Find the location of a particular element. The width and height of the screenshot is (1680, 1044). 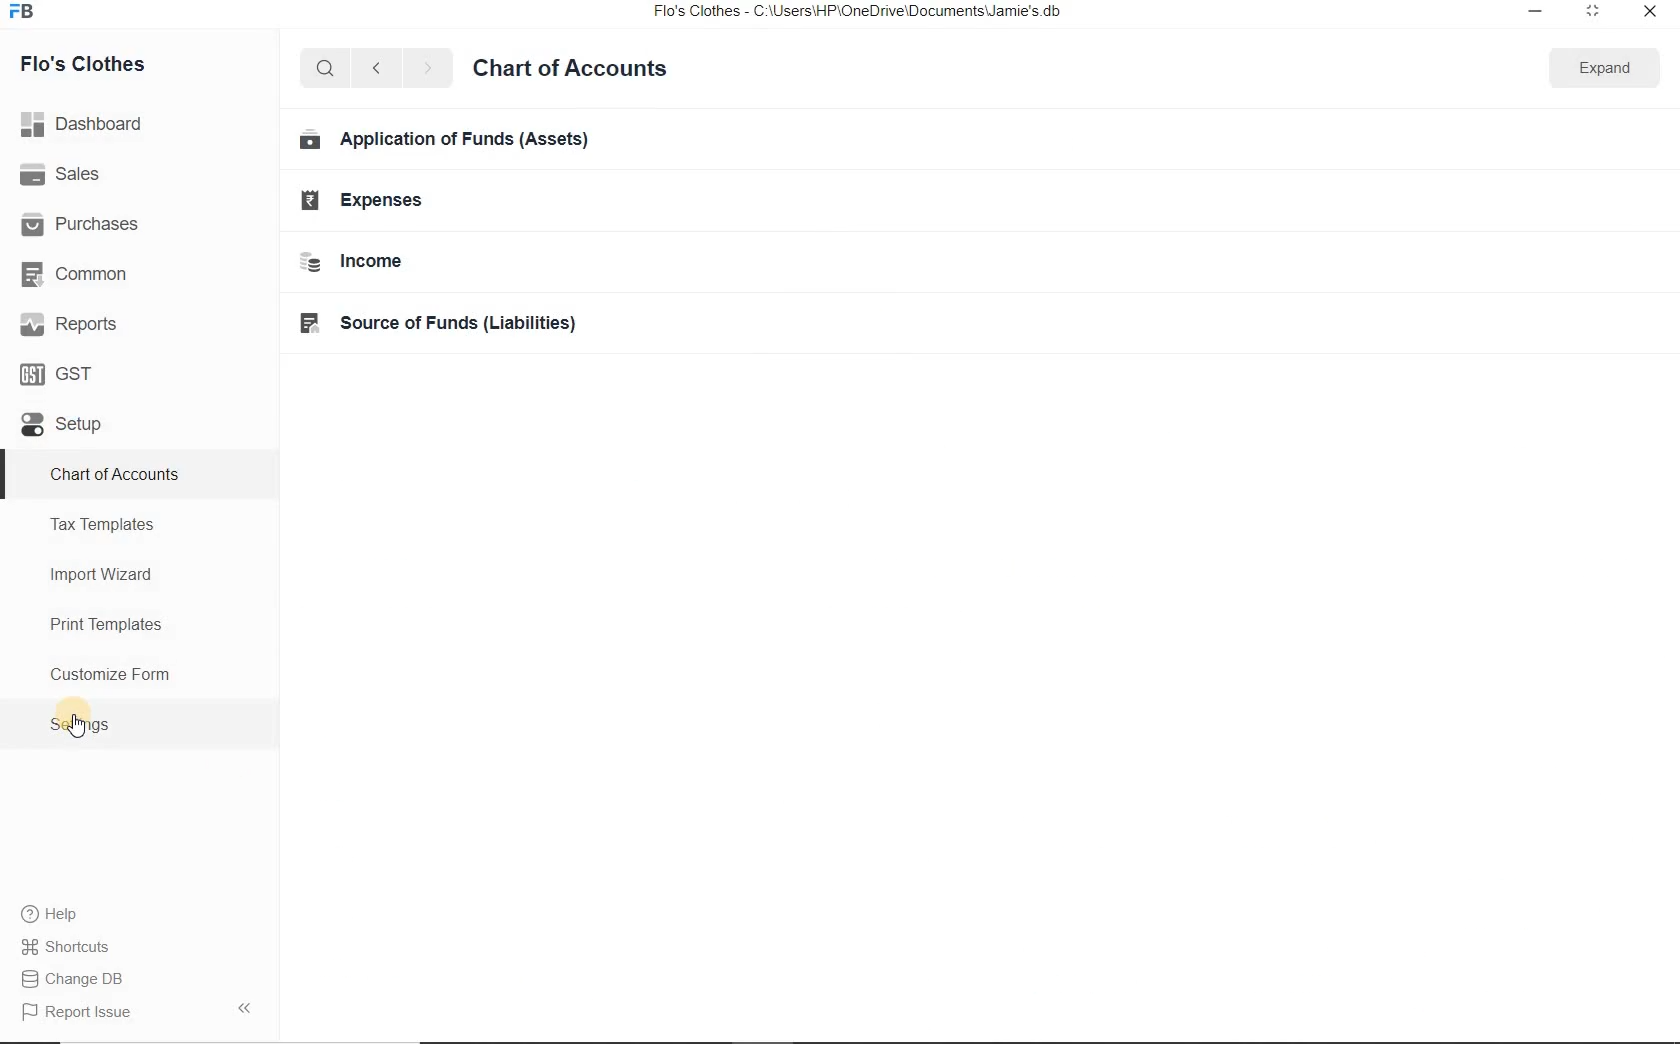

Expand is located at coordinates (1590, 12).